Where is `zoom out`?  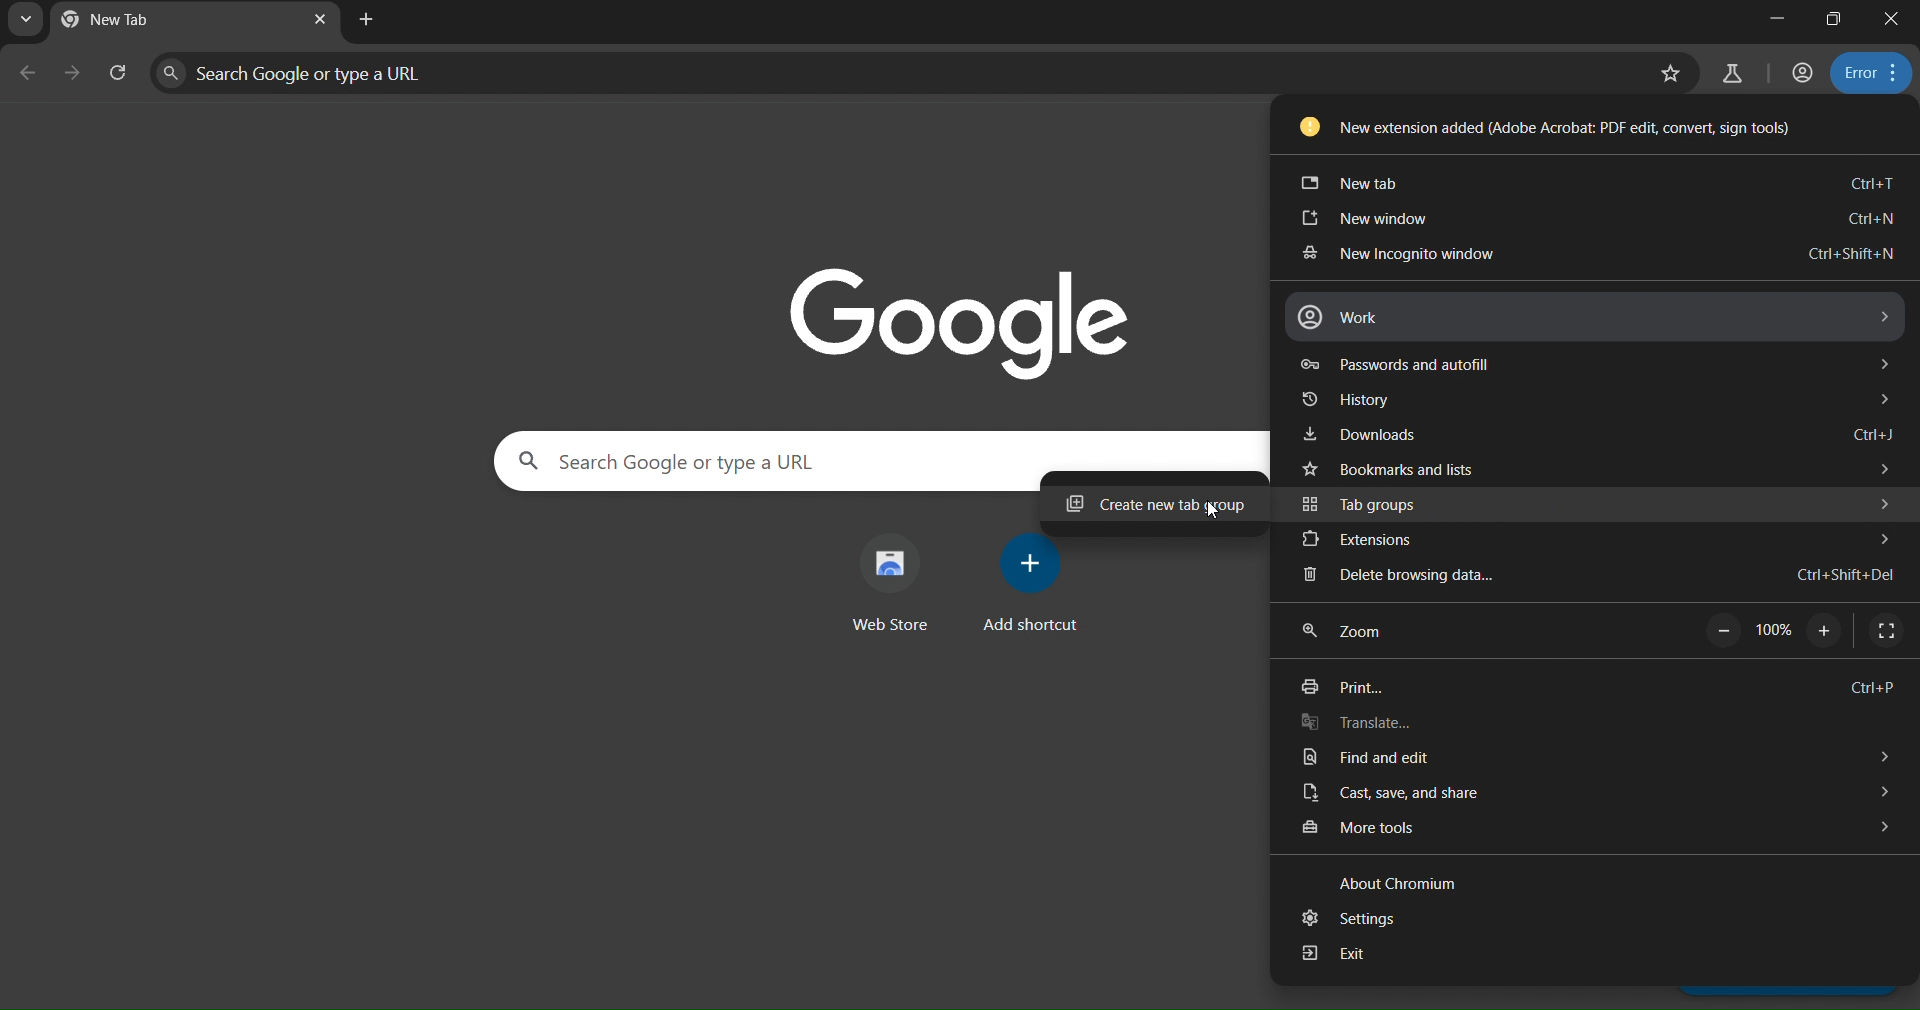 zoom out is located at coordinates (1723, 632).